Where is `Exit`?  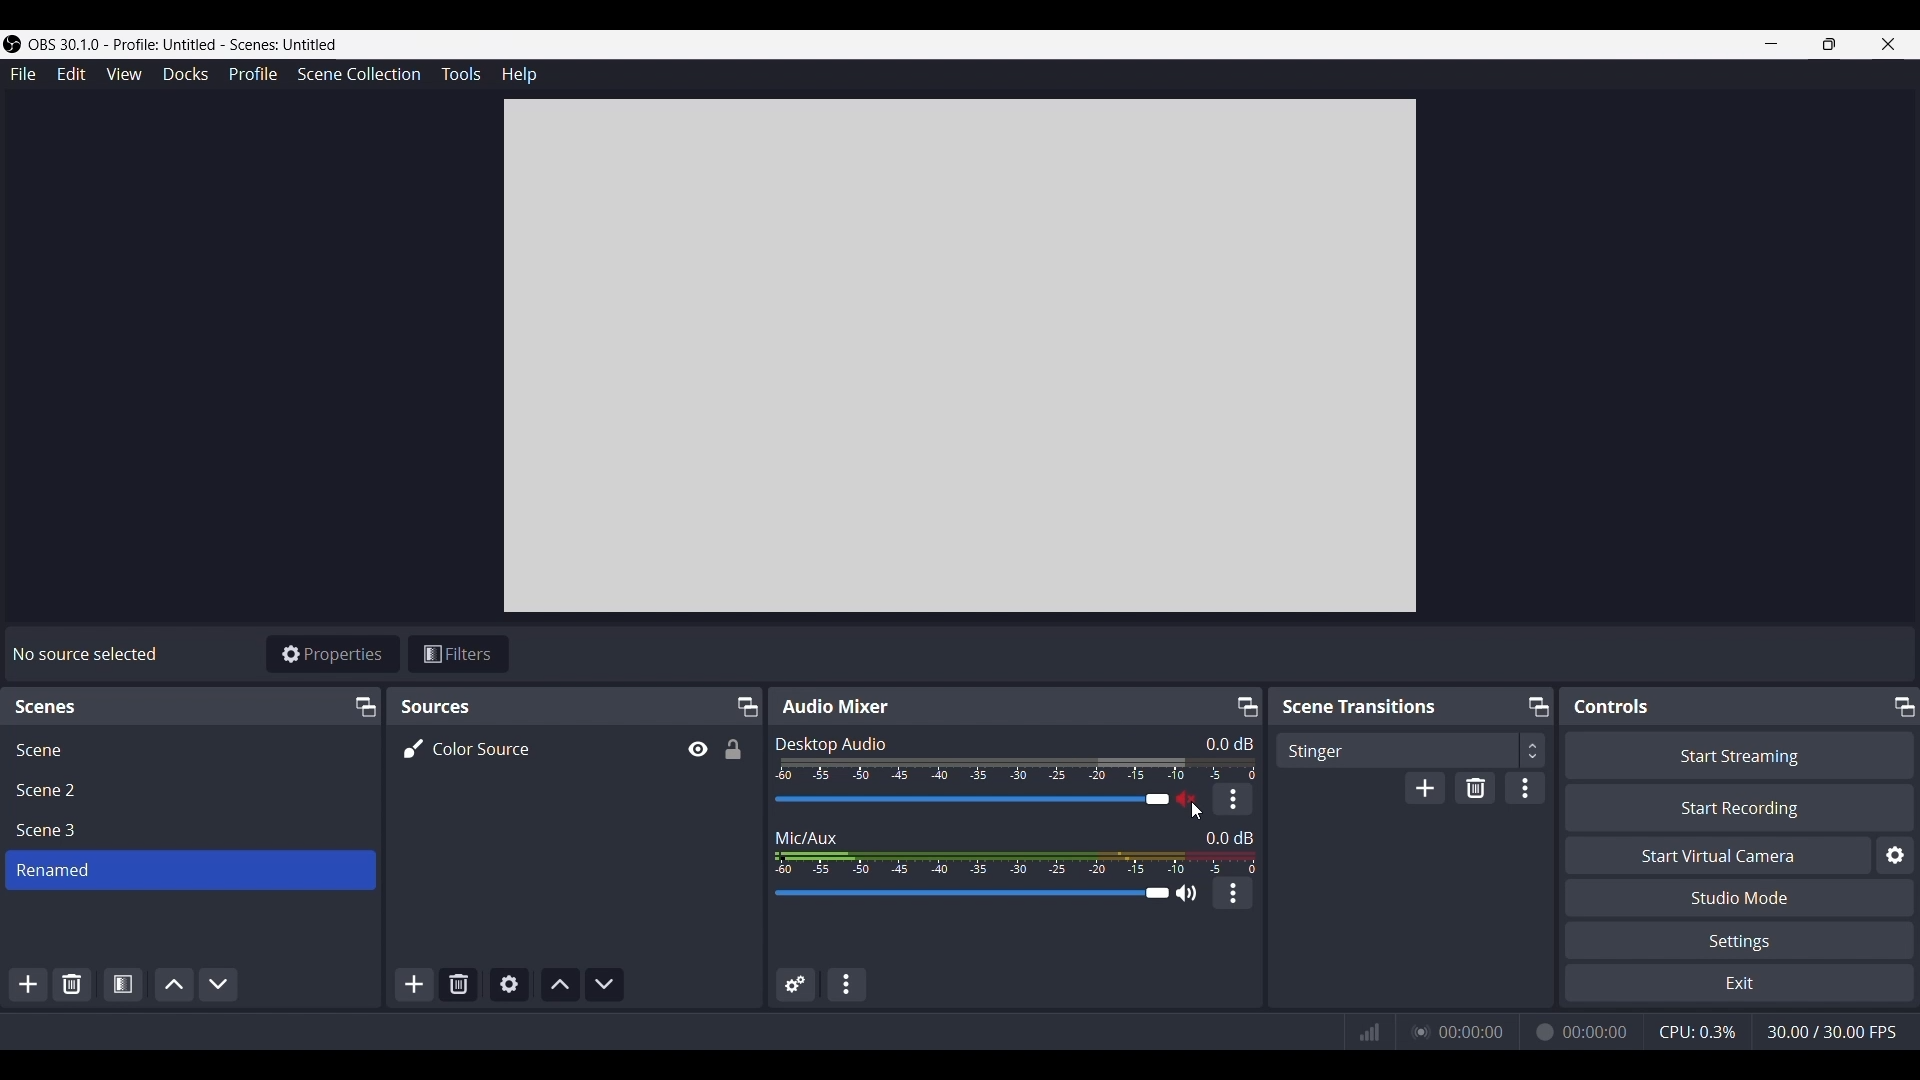 Exit is located at coordinates (1739, 982).